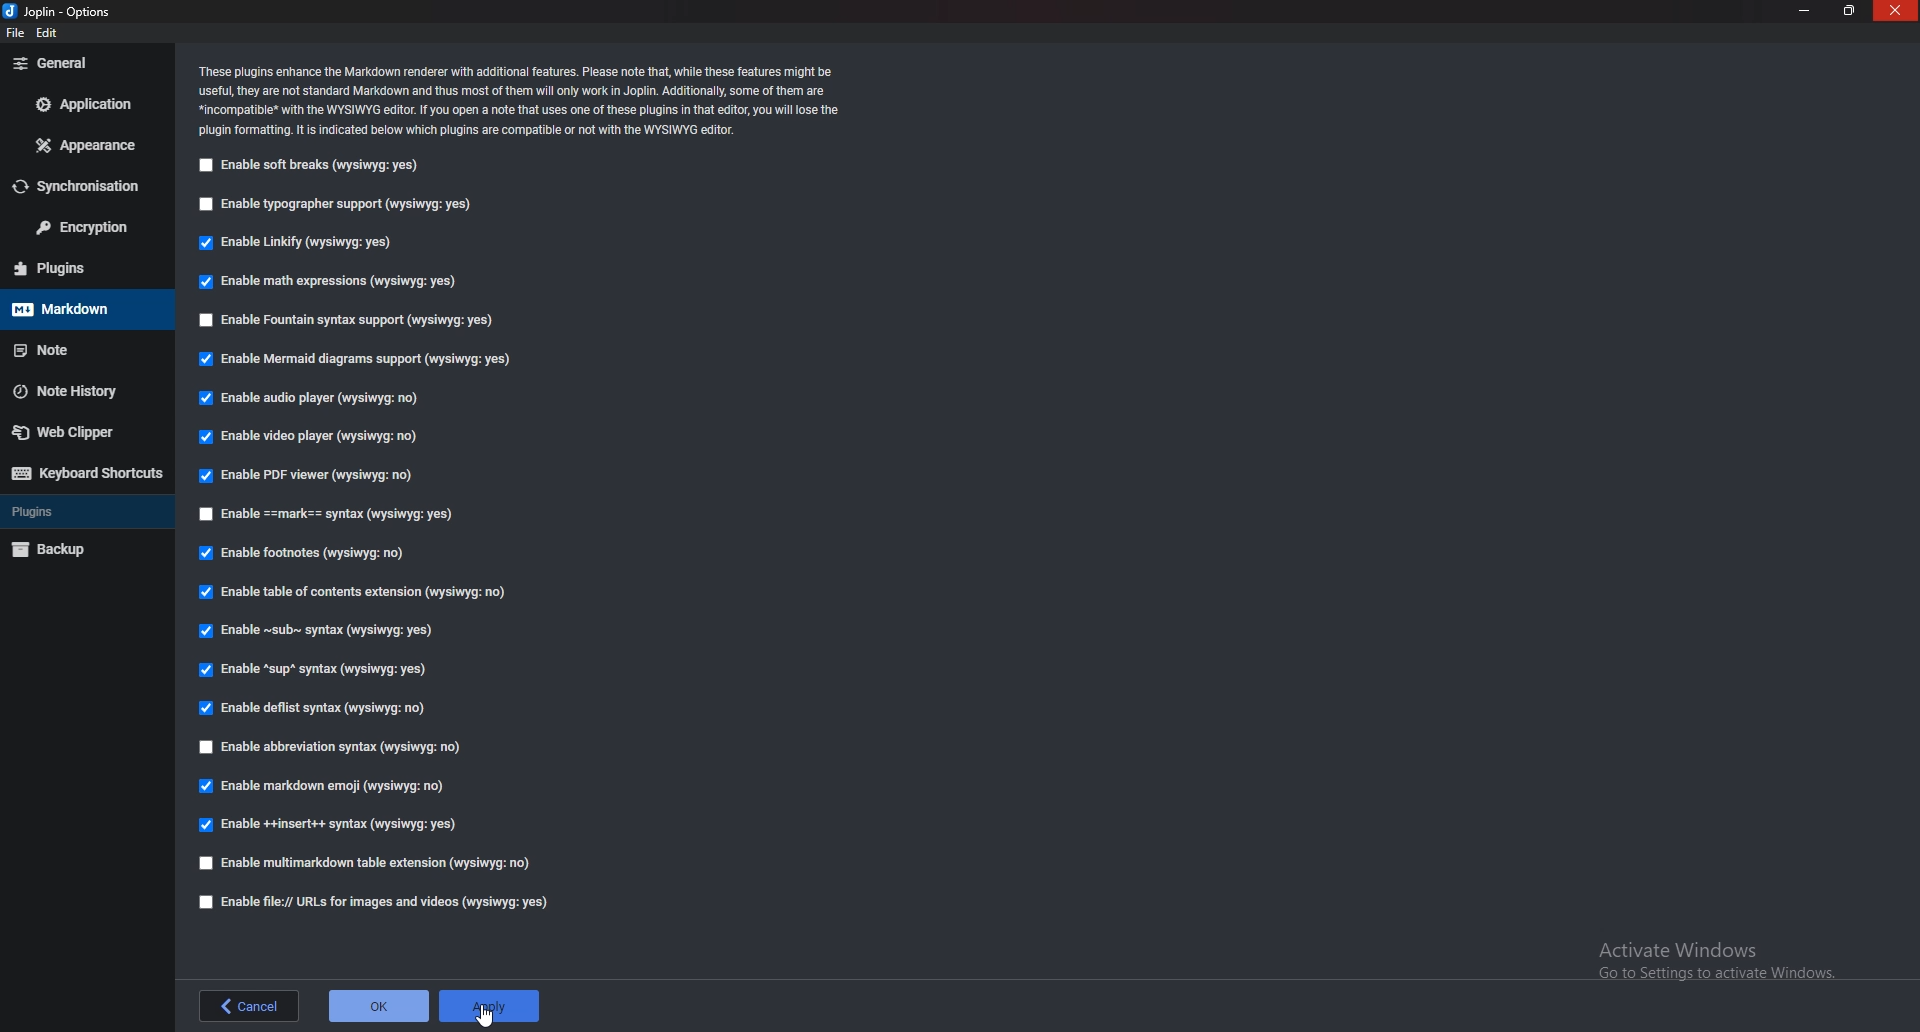 Image resolution: width=1920 pixels, height=1032 pixels. I want to click on Enable P D F viewer, so click(311, 474).